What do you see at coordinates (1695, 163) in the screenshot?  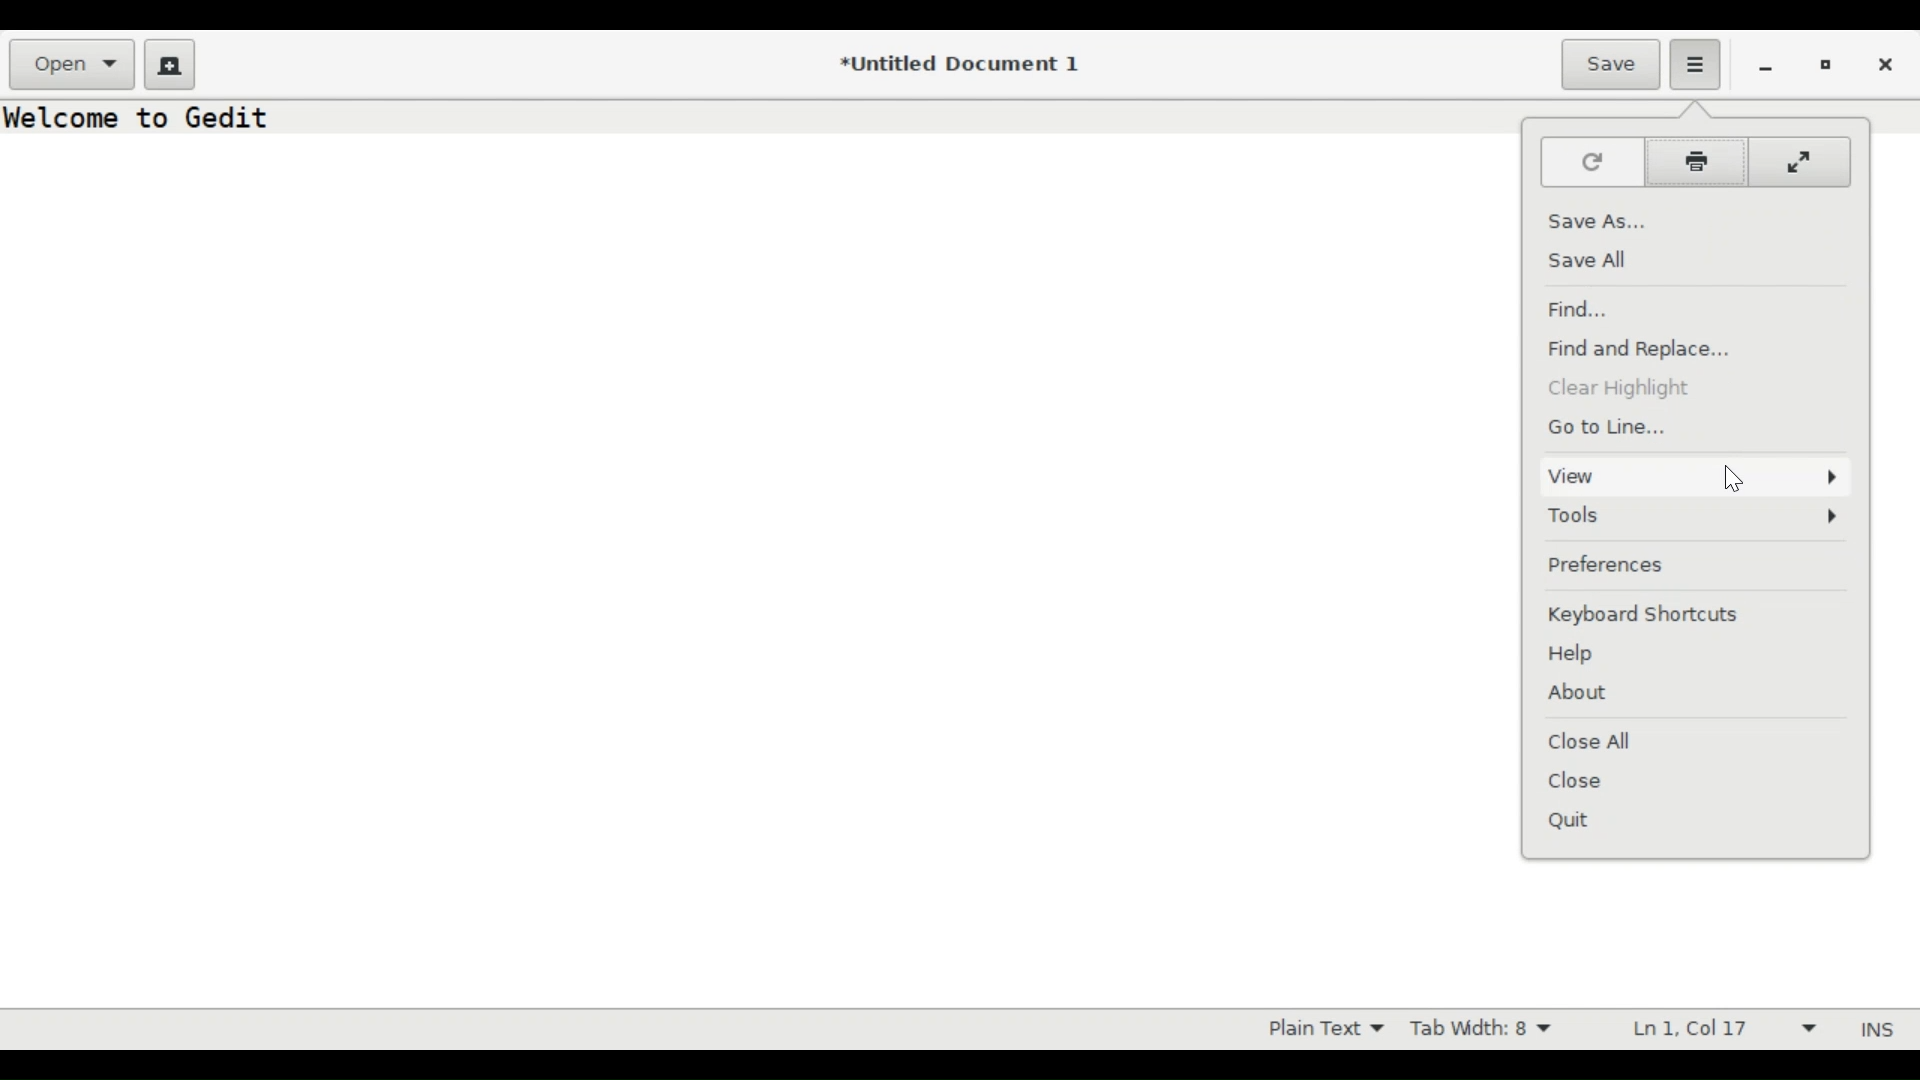 I see `Print` at bounding box center [1695, 163].